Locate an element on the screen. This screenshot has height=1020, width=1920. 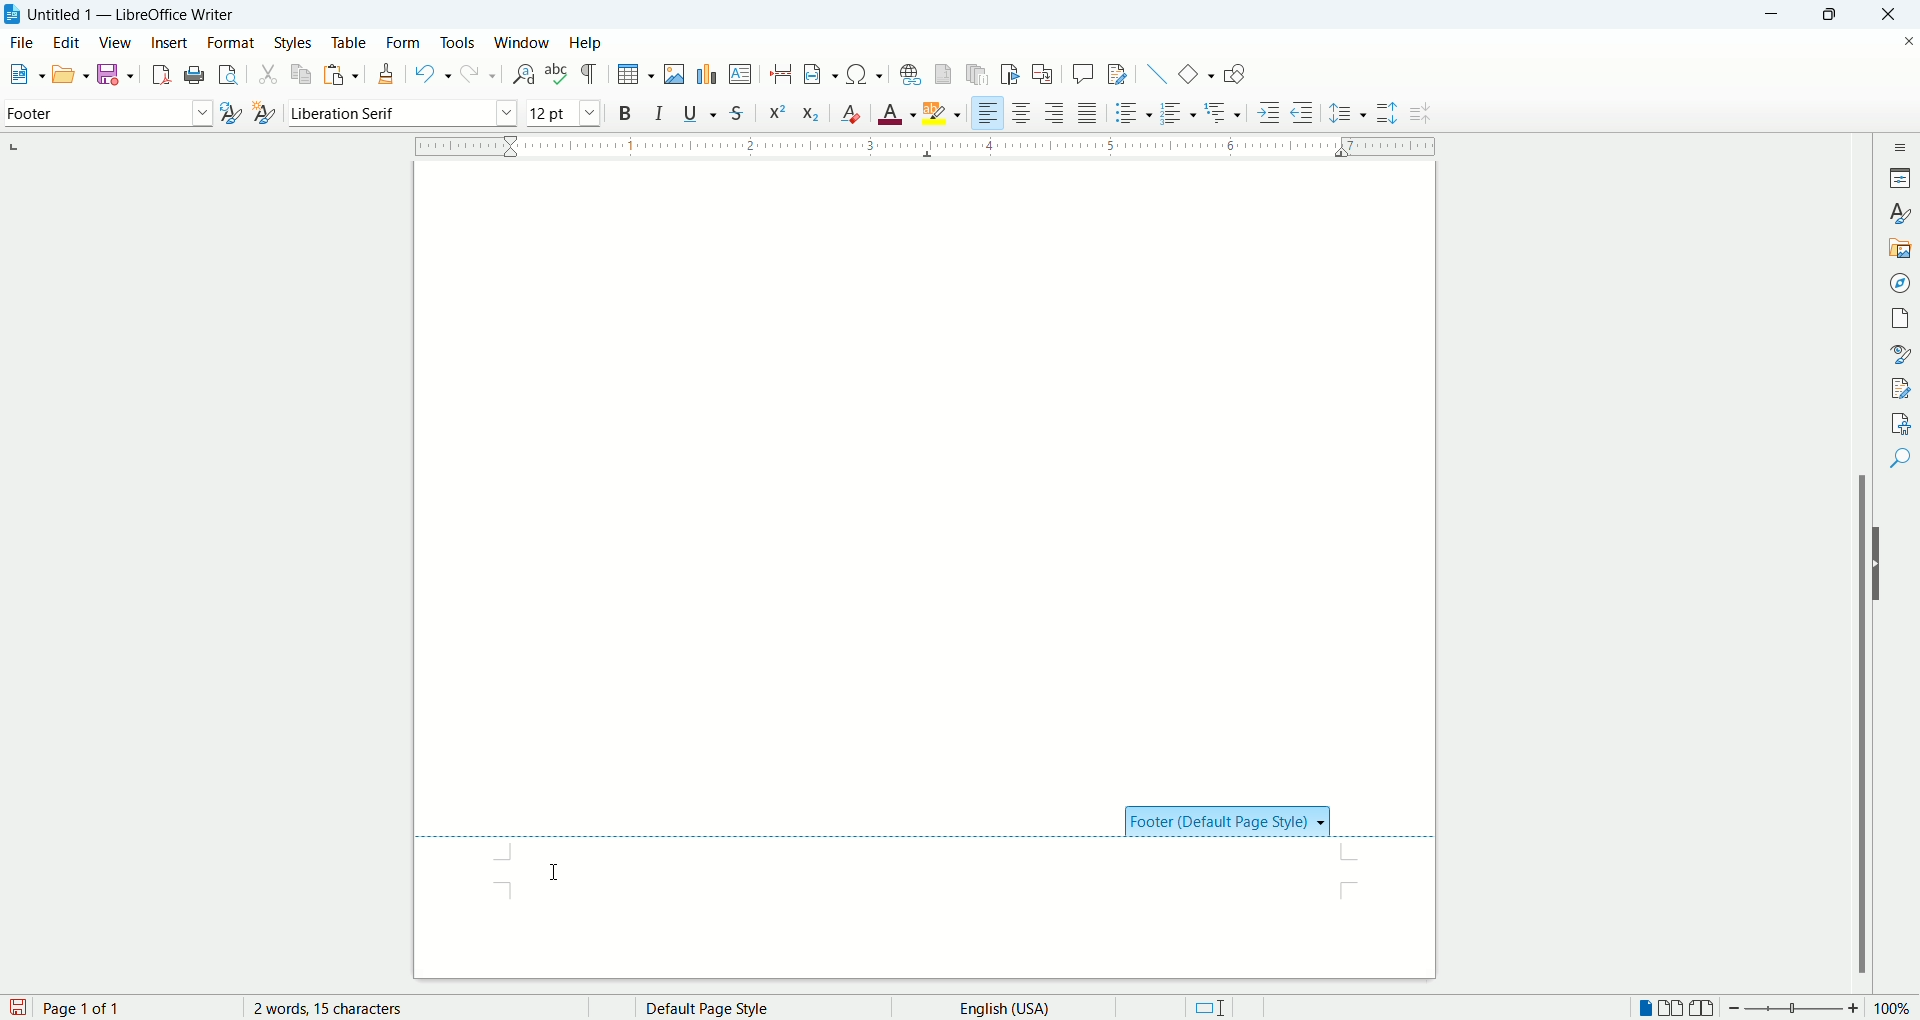
main page is located at coordinates (927, 473).